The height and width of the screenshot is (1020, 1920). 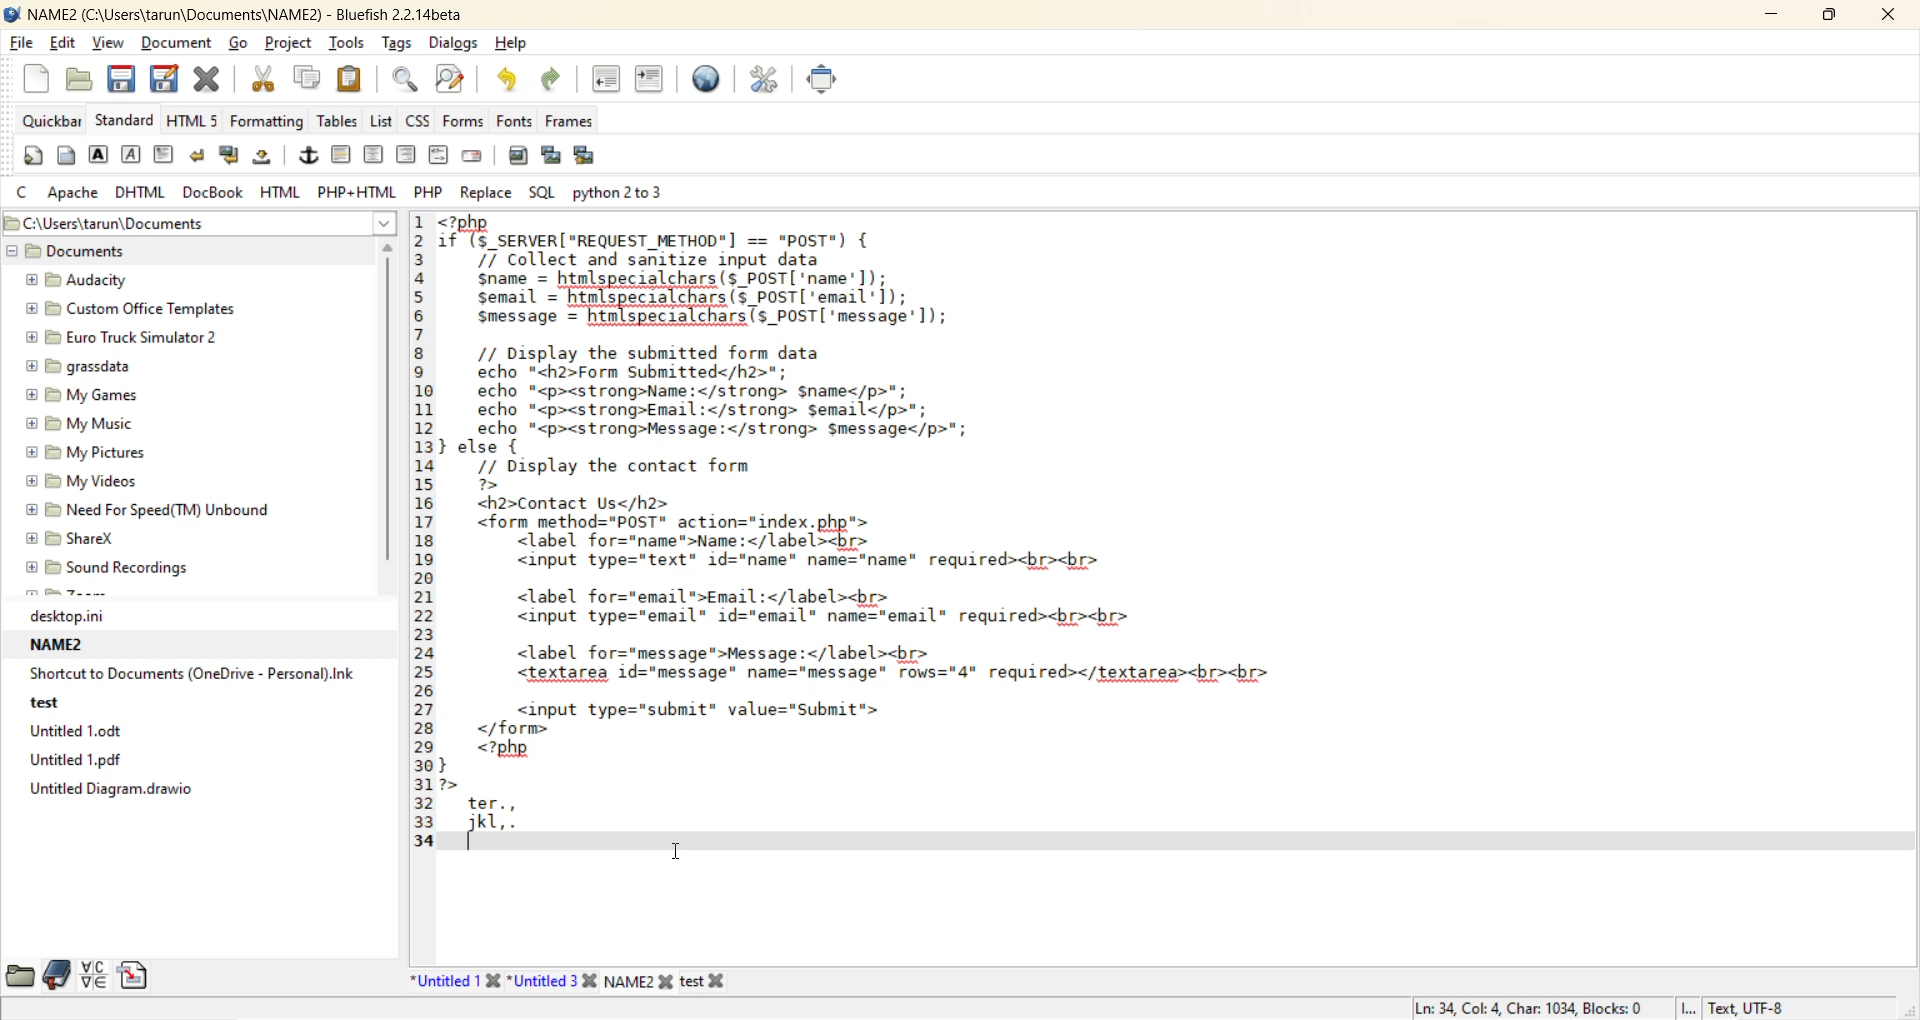 I want to click on python 2 to 3, so click(x=636, y=191).